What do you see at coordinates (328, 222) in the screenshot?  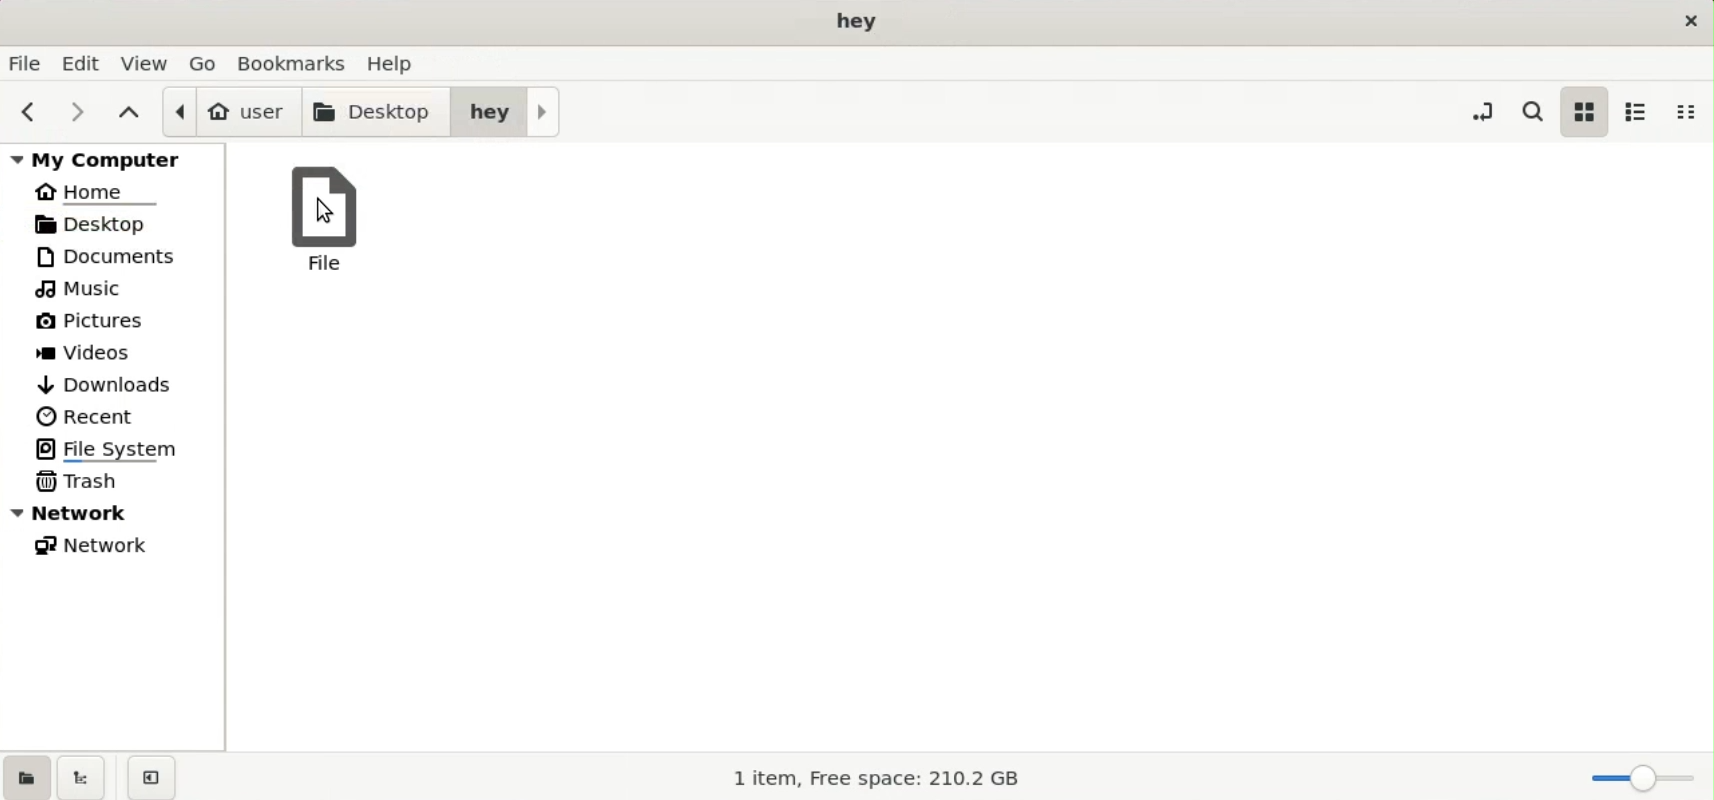 I see `file` at bounding box center [328, 222].